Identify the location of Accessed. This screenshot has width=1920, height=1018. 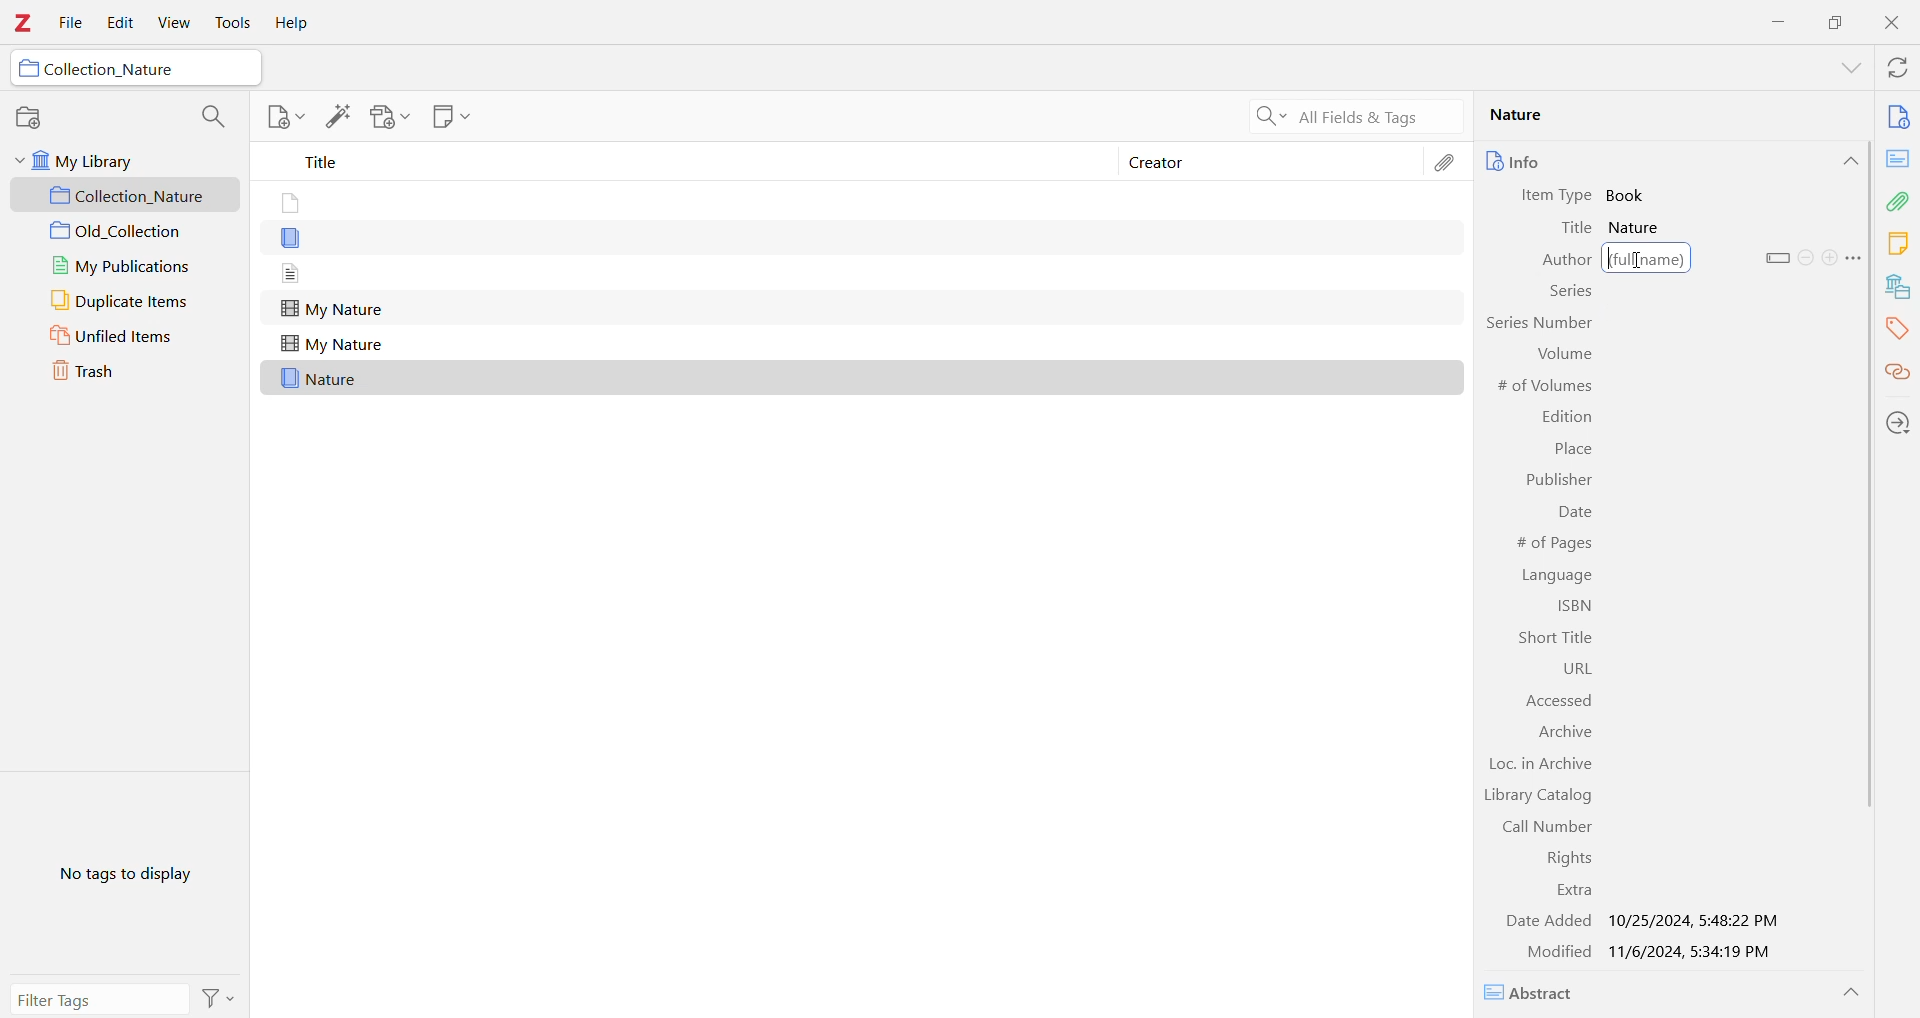
(1550, 700).